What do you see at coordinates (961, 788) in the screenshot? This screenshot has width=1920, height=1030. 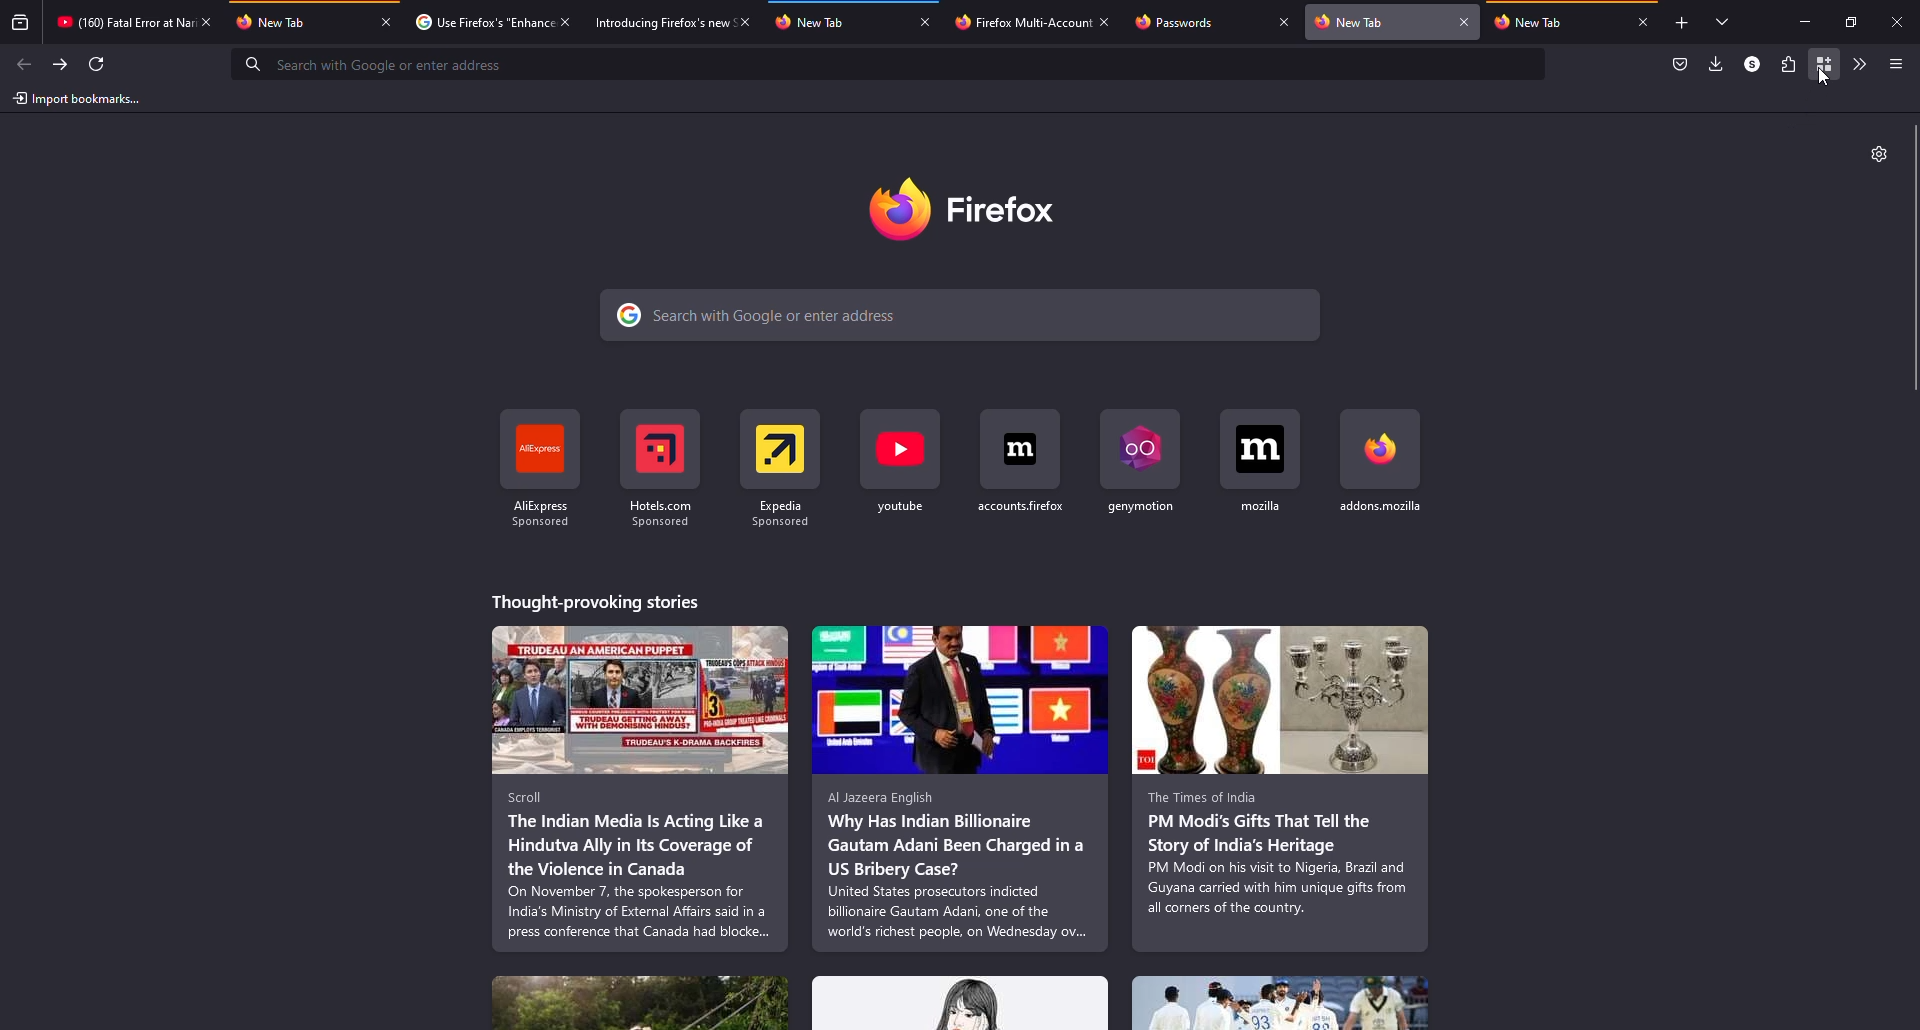 I see `stories` at bounding box center [961, 788].